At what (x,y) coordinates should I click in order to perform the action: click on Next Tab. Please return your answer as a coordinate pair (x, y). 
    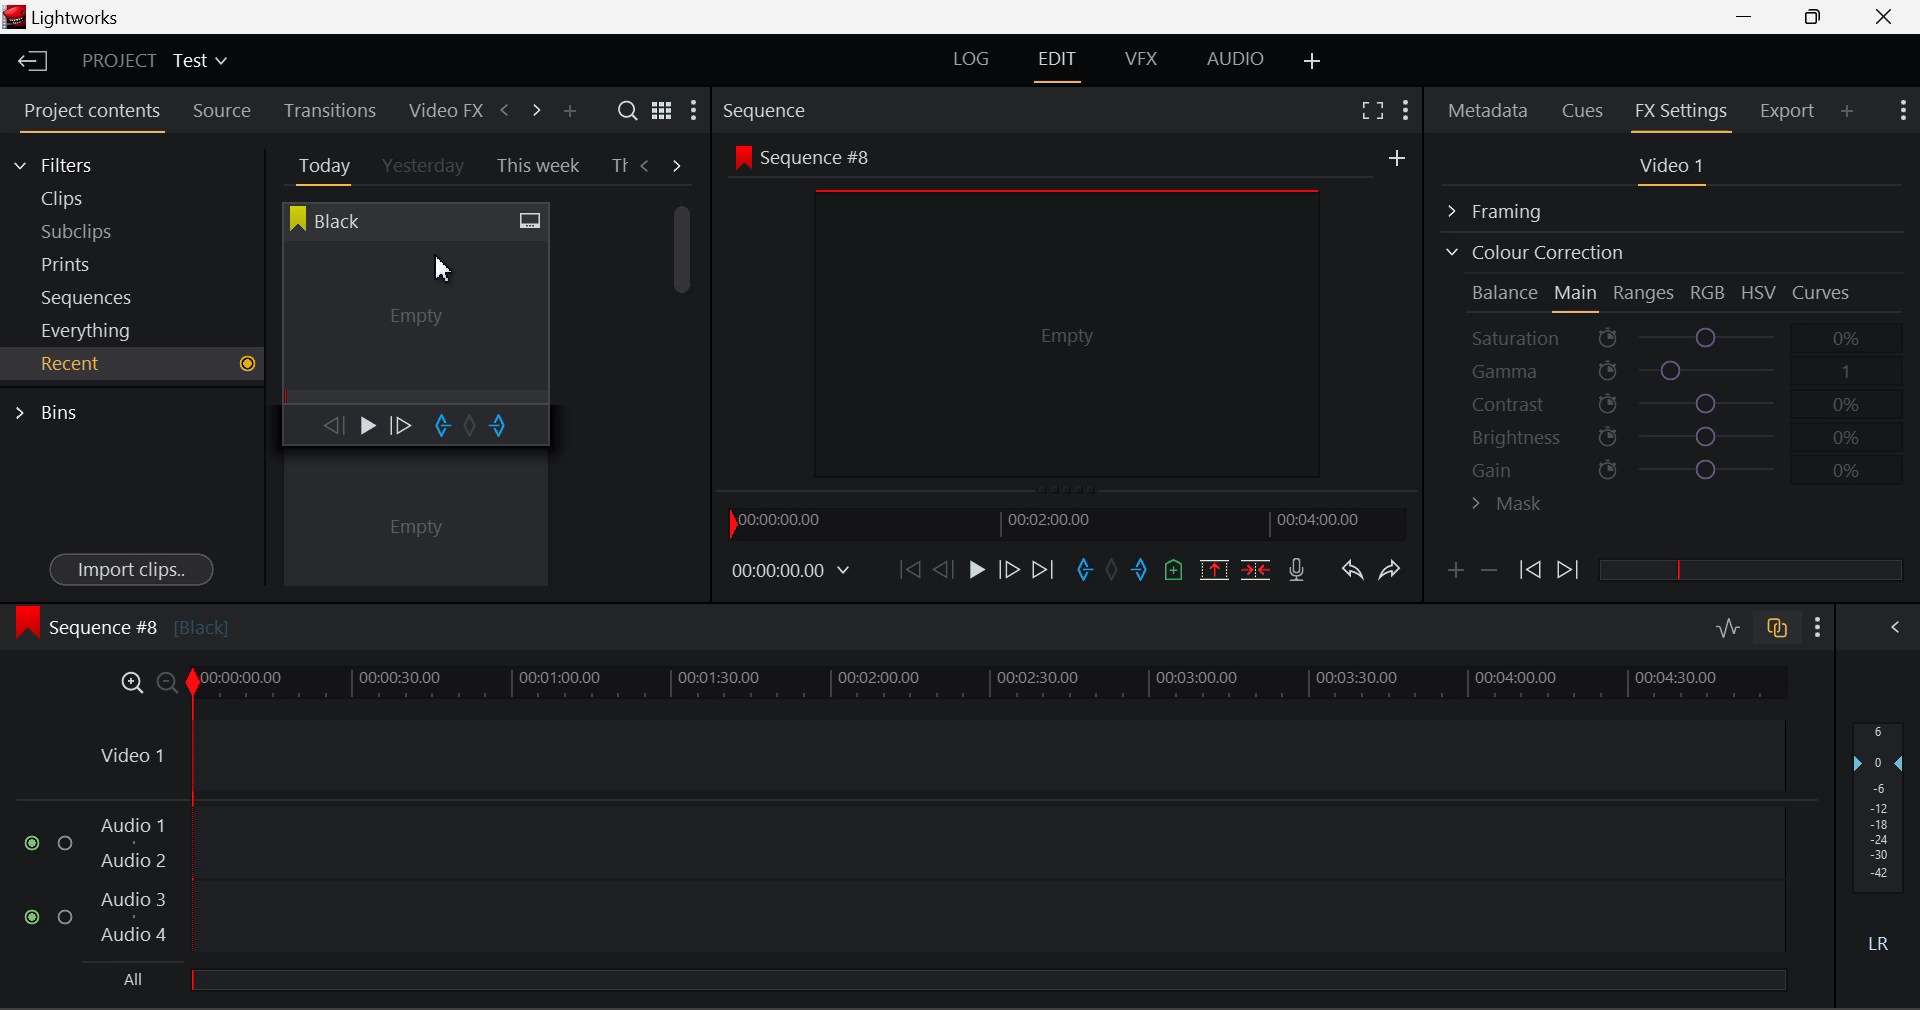
    Looking at the image, I should click on (678, 164).